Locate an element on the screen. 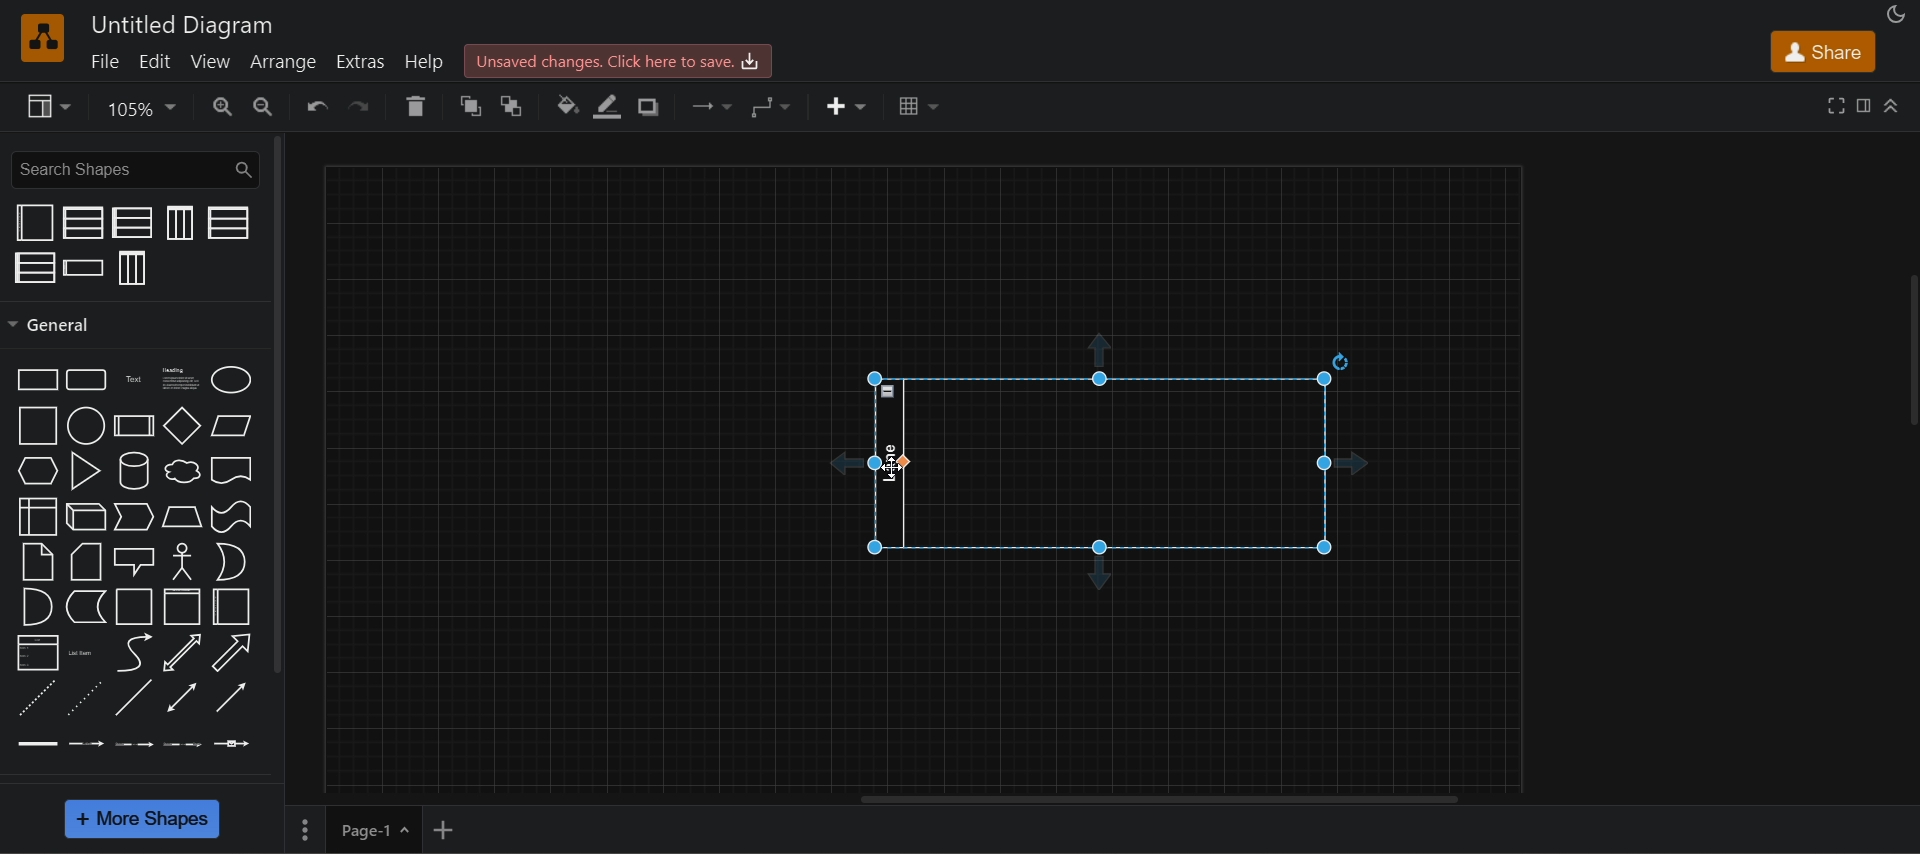  search shapes is located at coordinates (134, 168).